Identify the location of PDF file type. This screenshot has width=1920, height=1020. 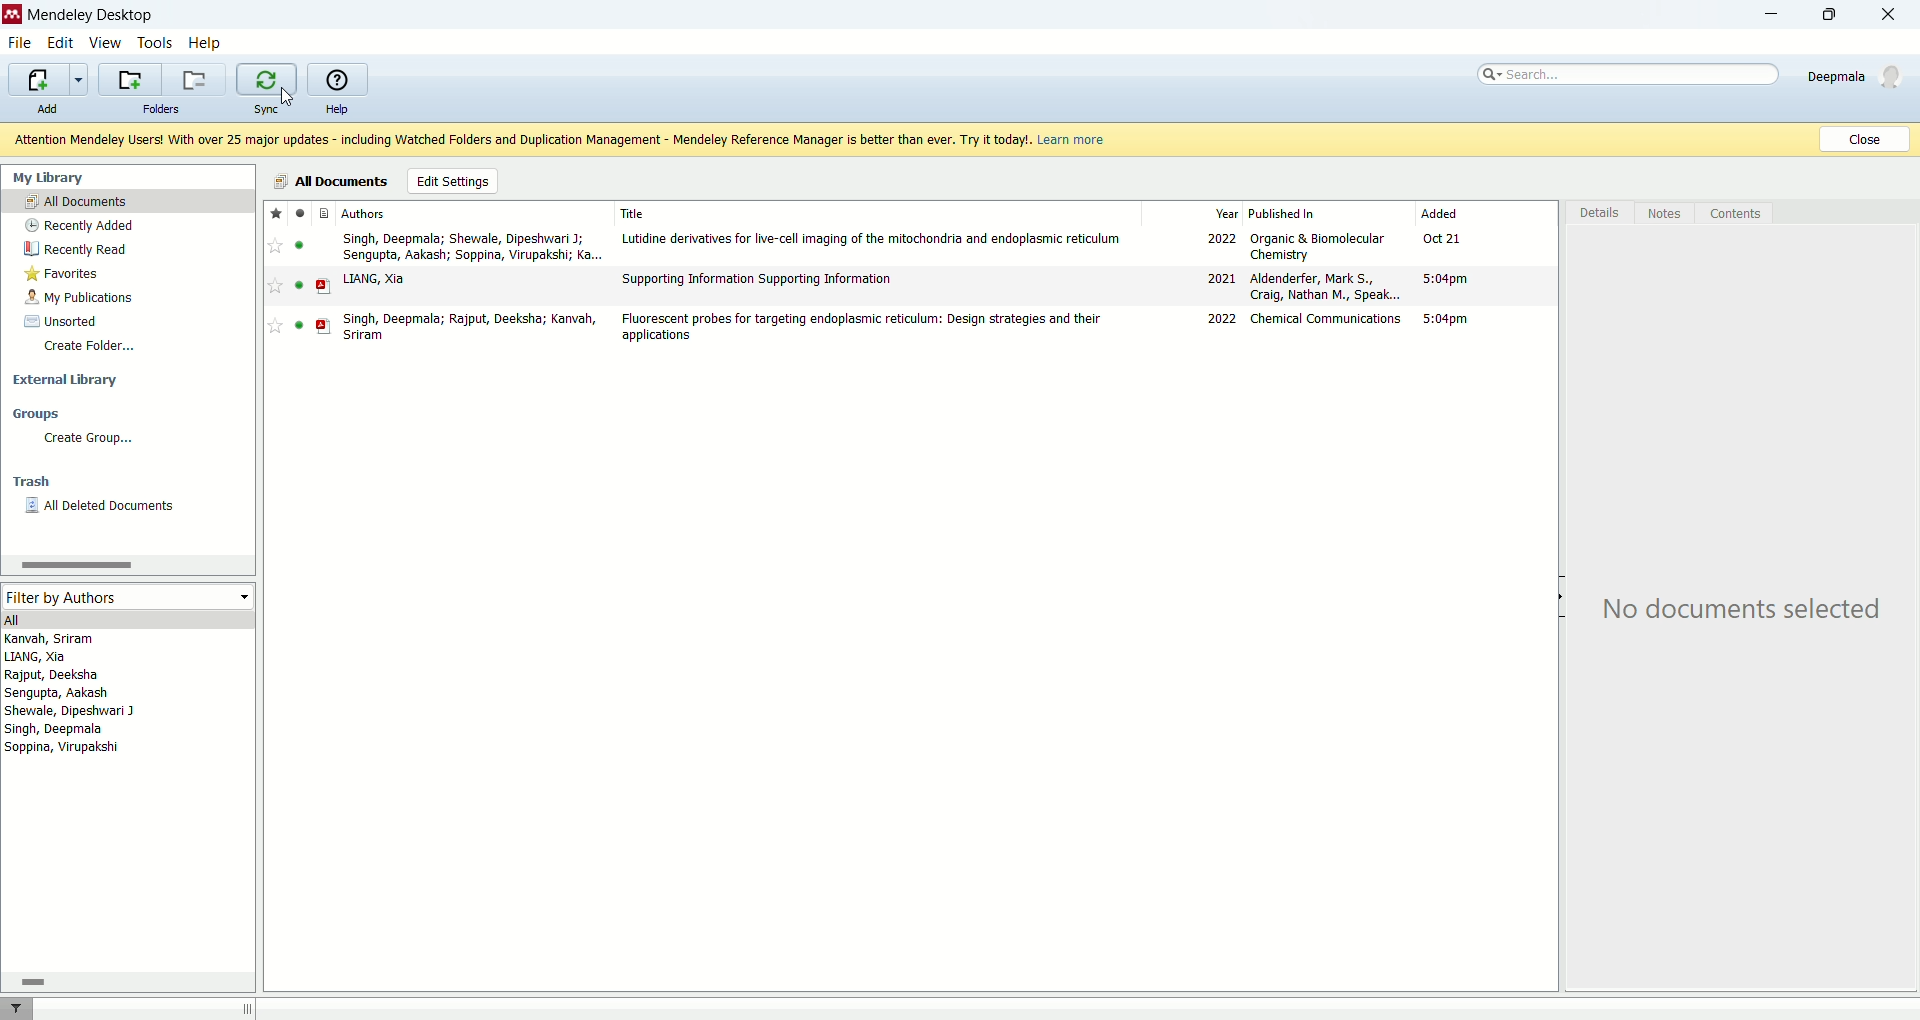
(327, 327).